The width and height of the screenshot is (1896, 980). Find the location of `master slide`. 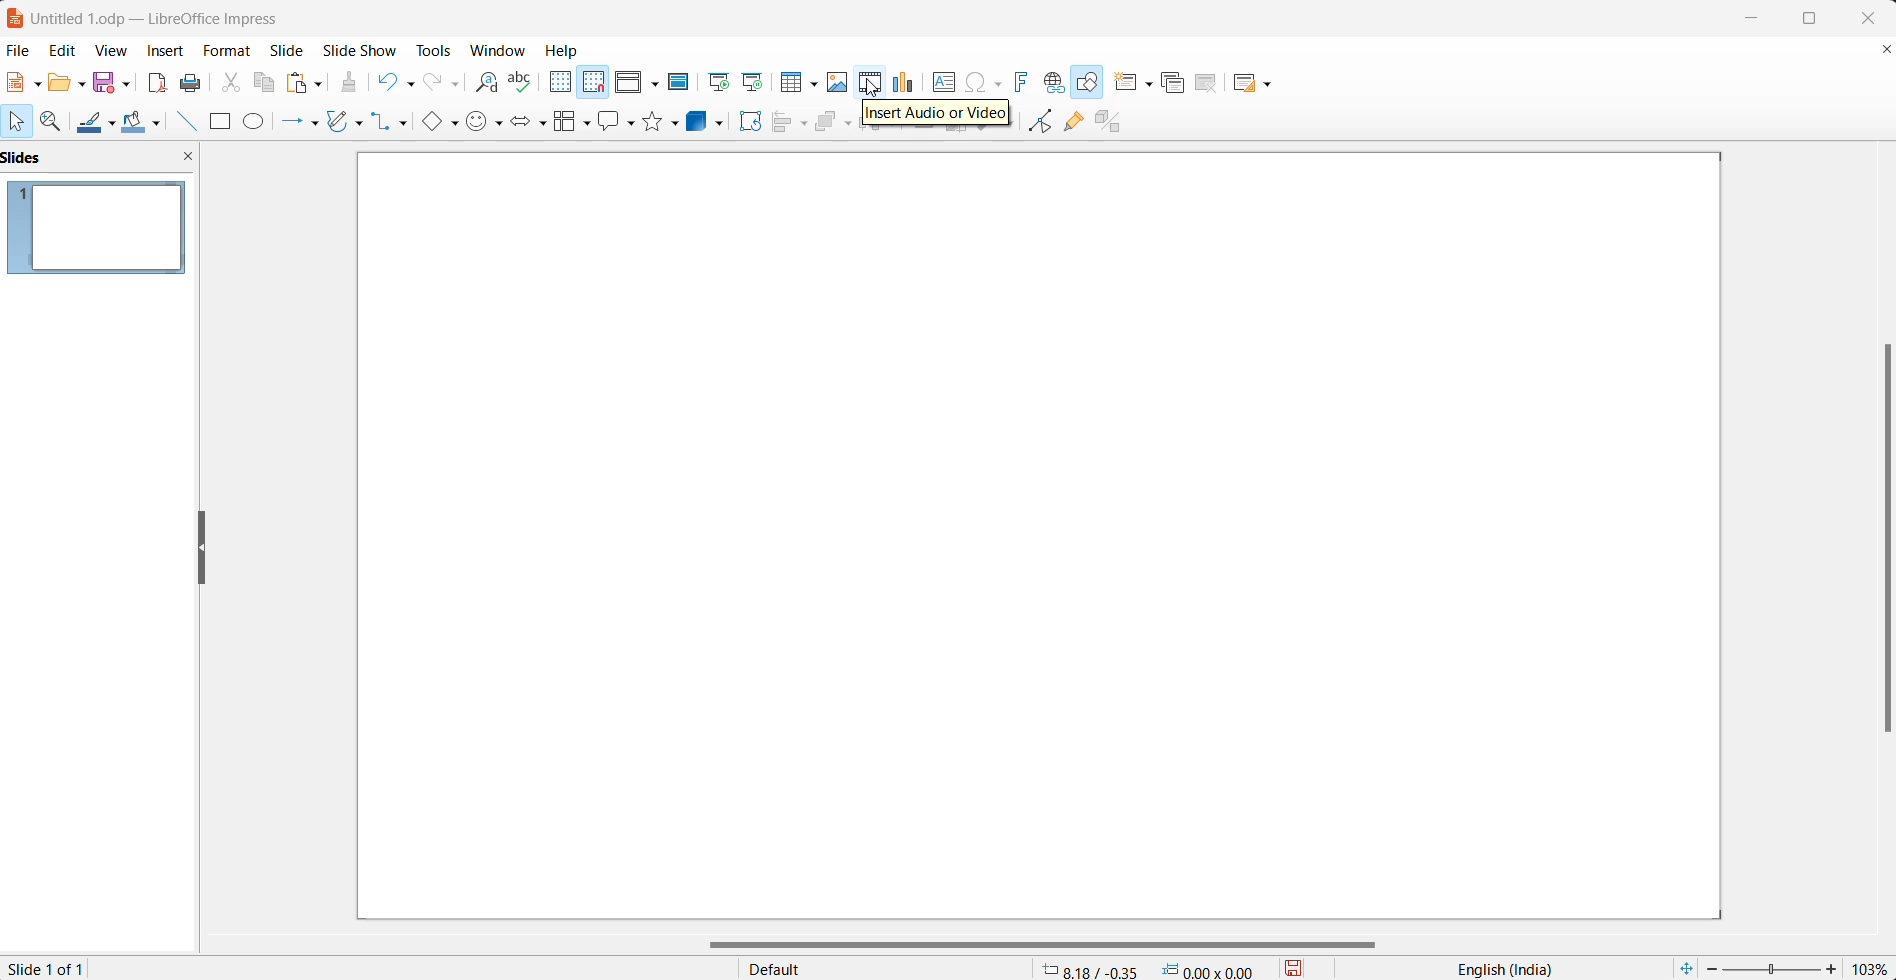

master slide is located at coordinates (682, 83).